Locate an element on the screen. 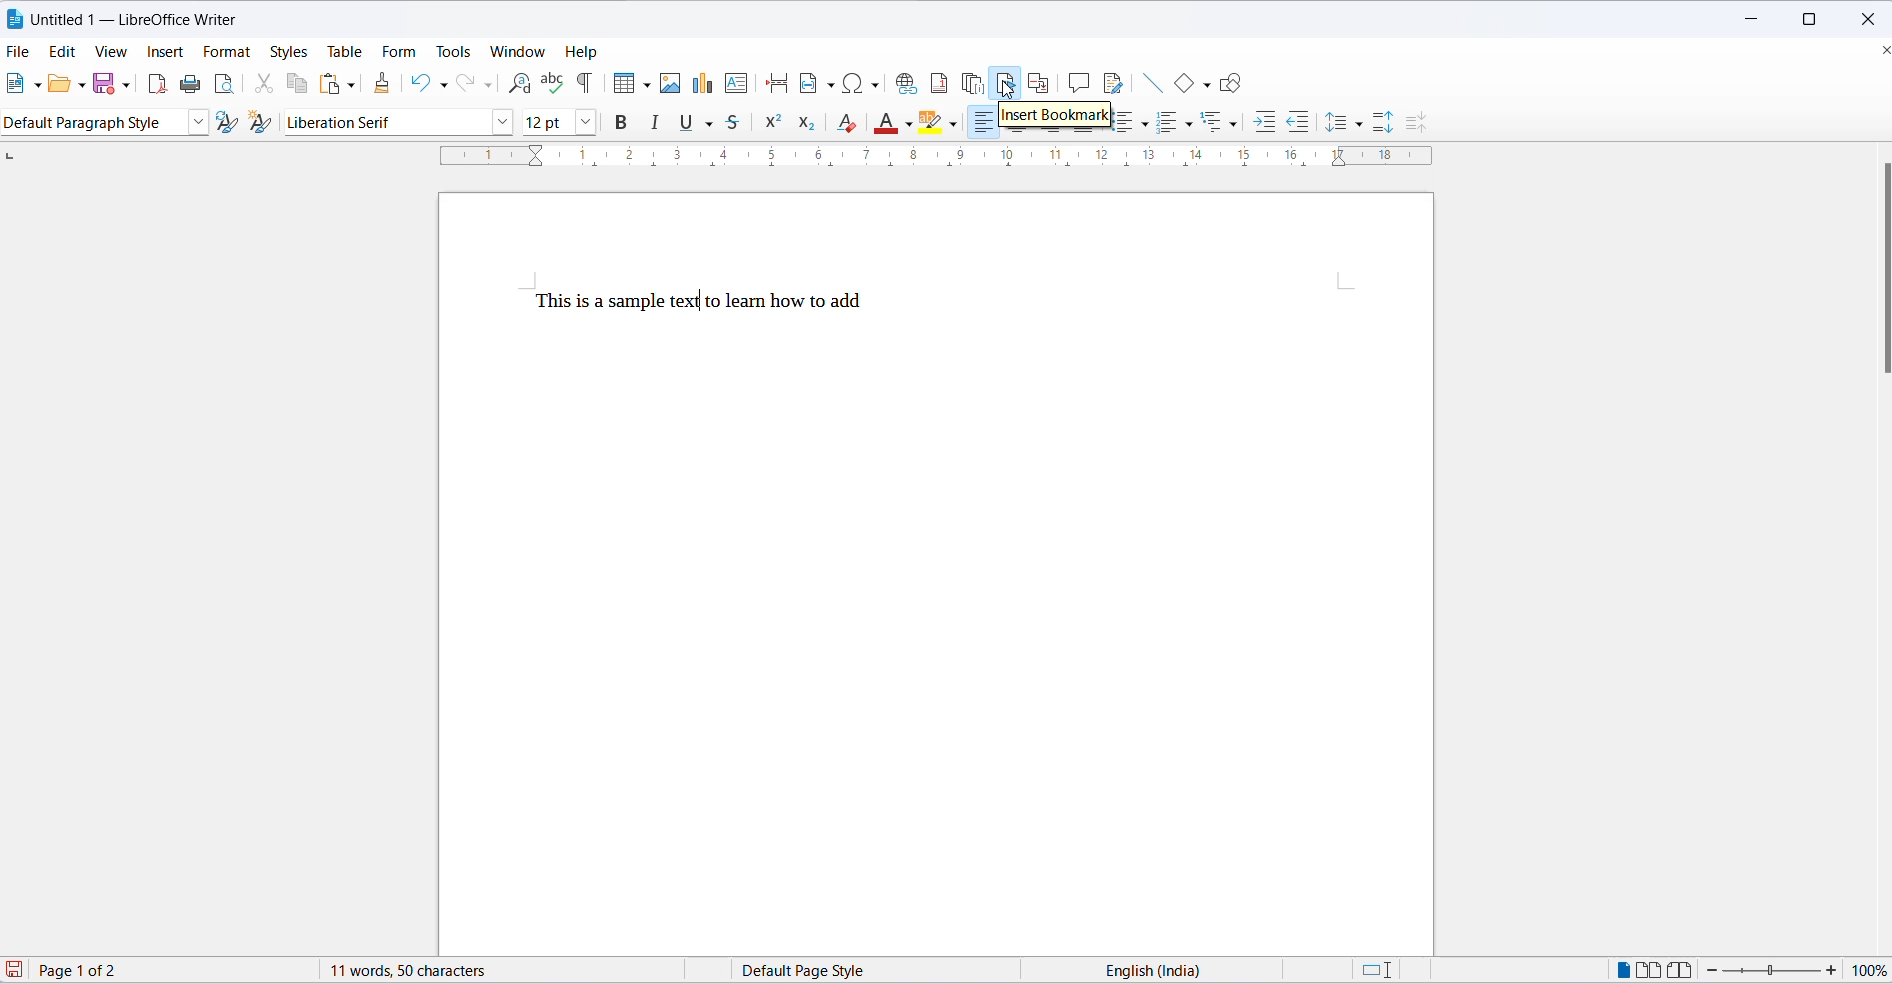 The height and width of the screenshot is (984, 1892). copy is located at coordinates (301, 84).